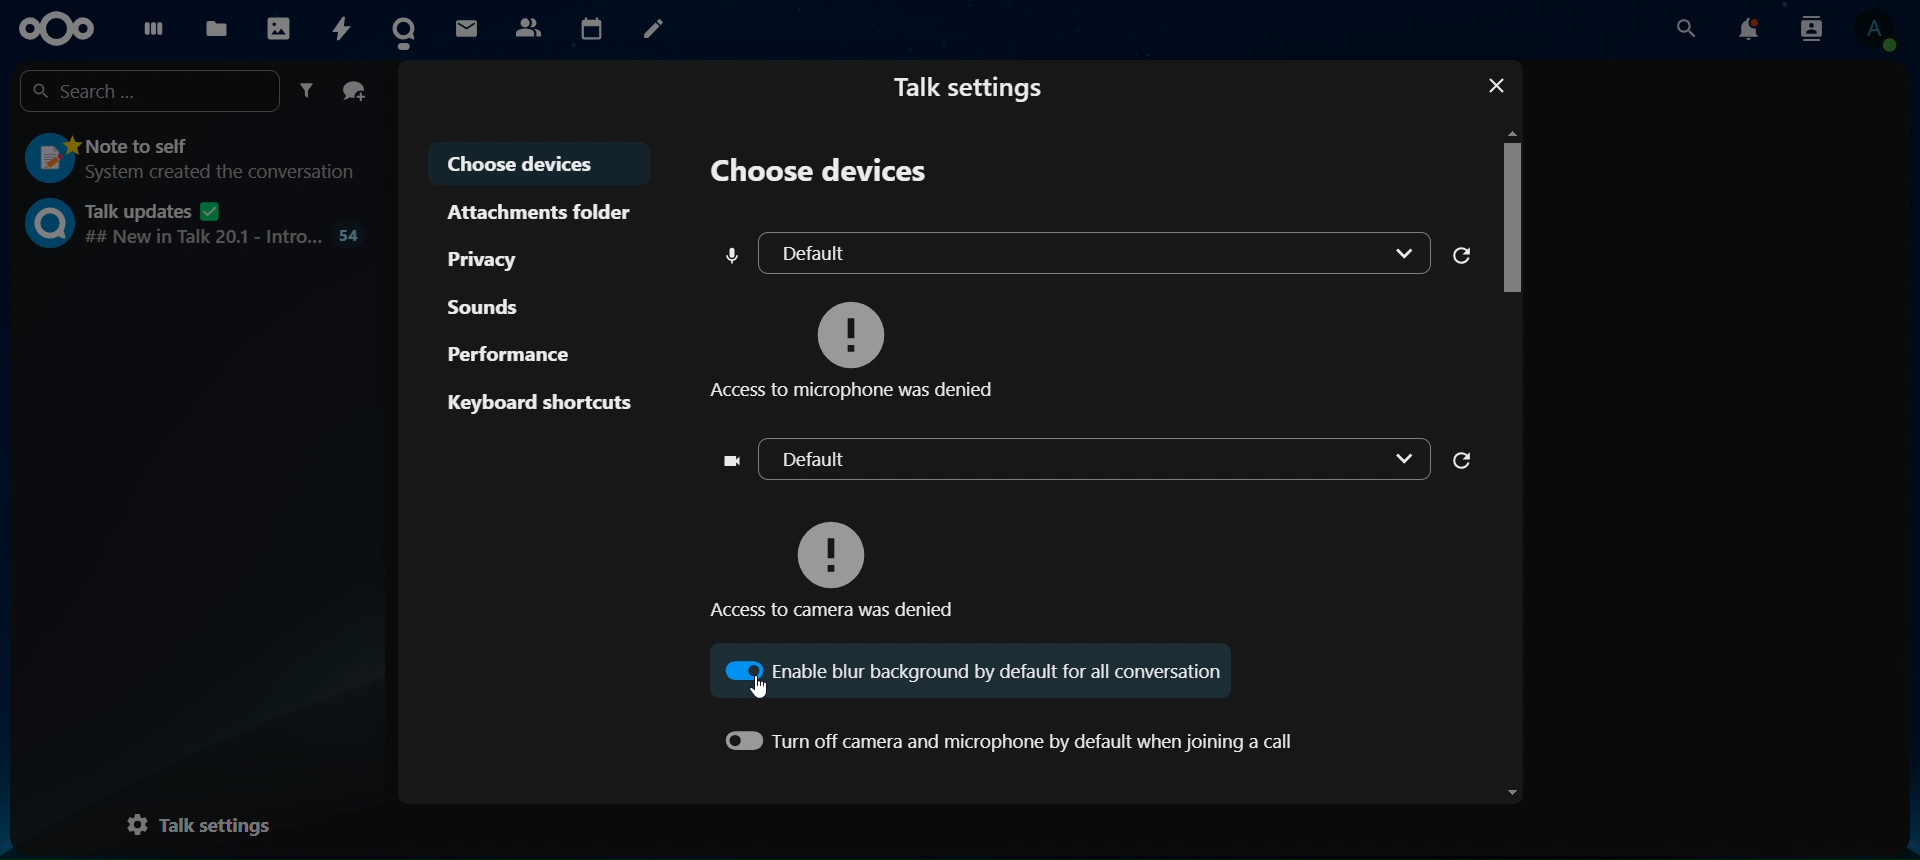 The width and height of the screenshot is (1920, 860). I want to click on files, so click(216, 30).